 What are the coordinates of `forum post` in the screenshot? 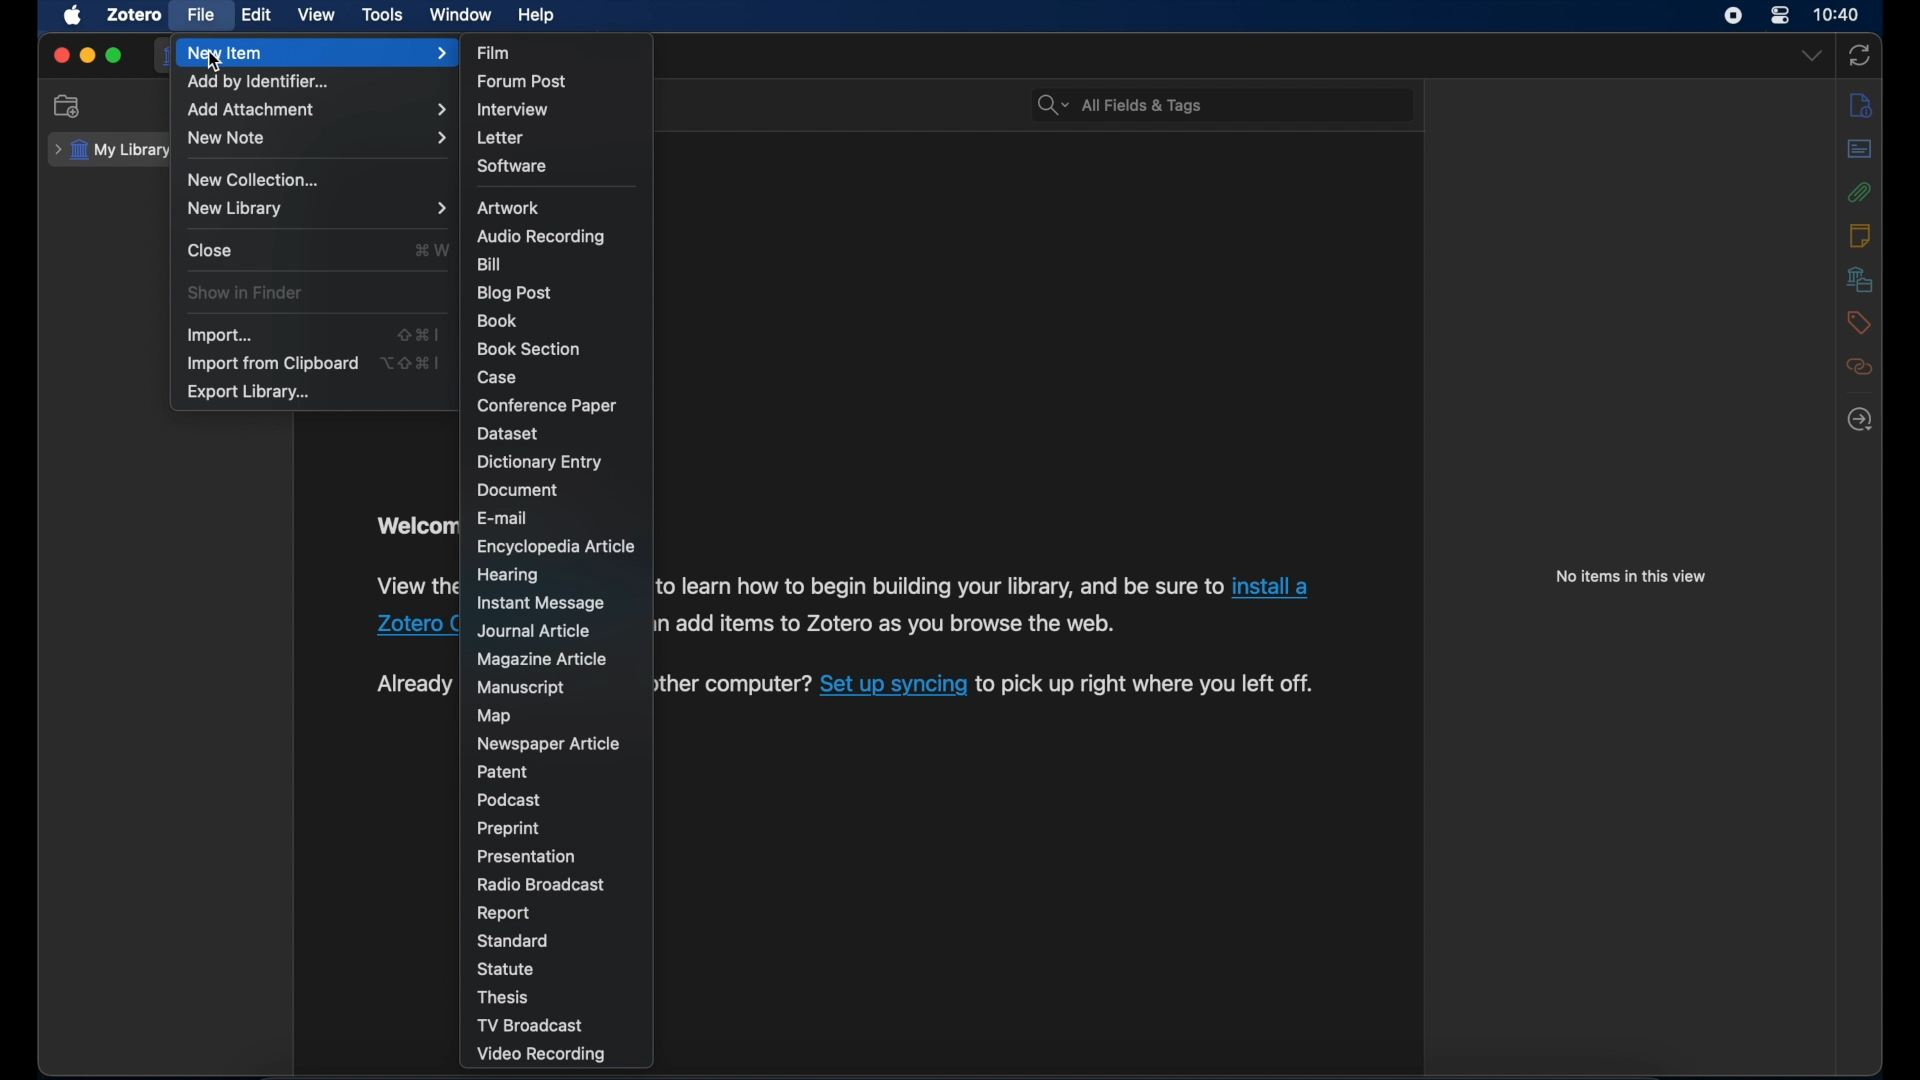 It's located at (523, 81).